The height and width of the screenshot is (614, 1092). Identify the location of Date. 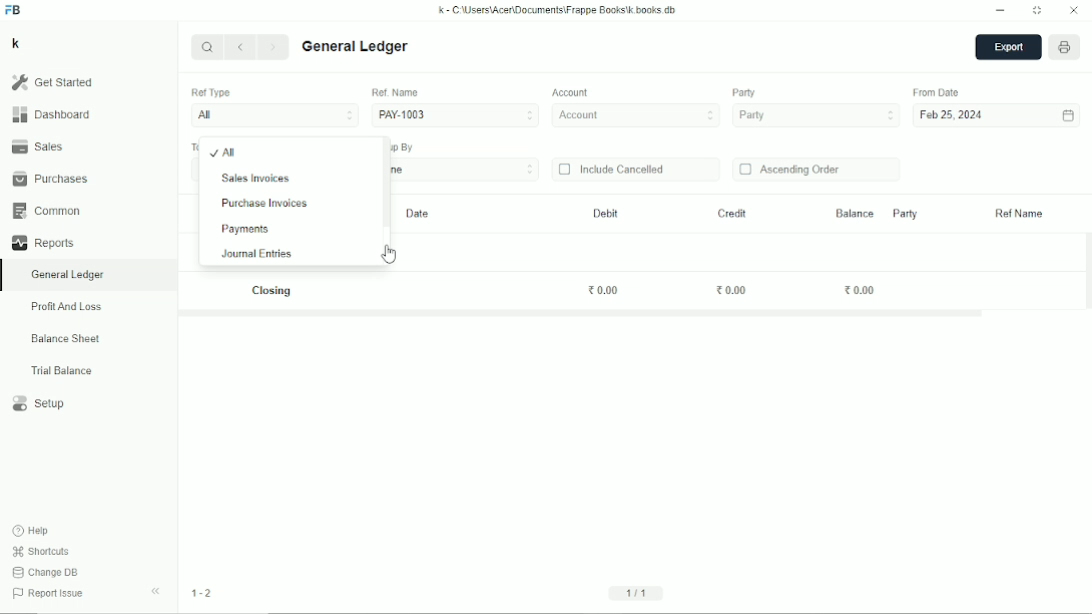
(419, 214).